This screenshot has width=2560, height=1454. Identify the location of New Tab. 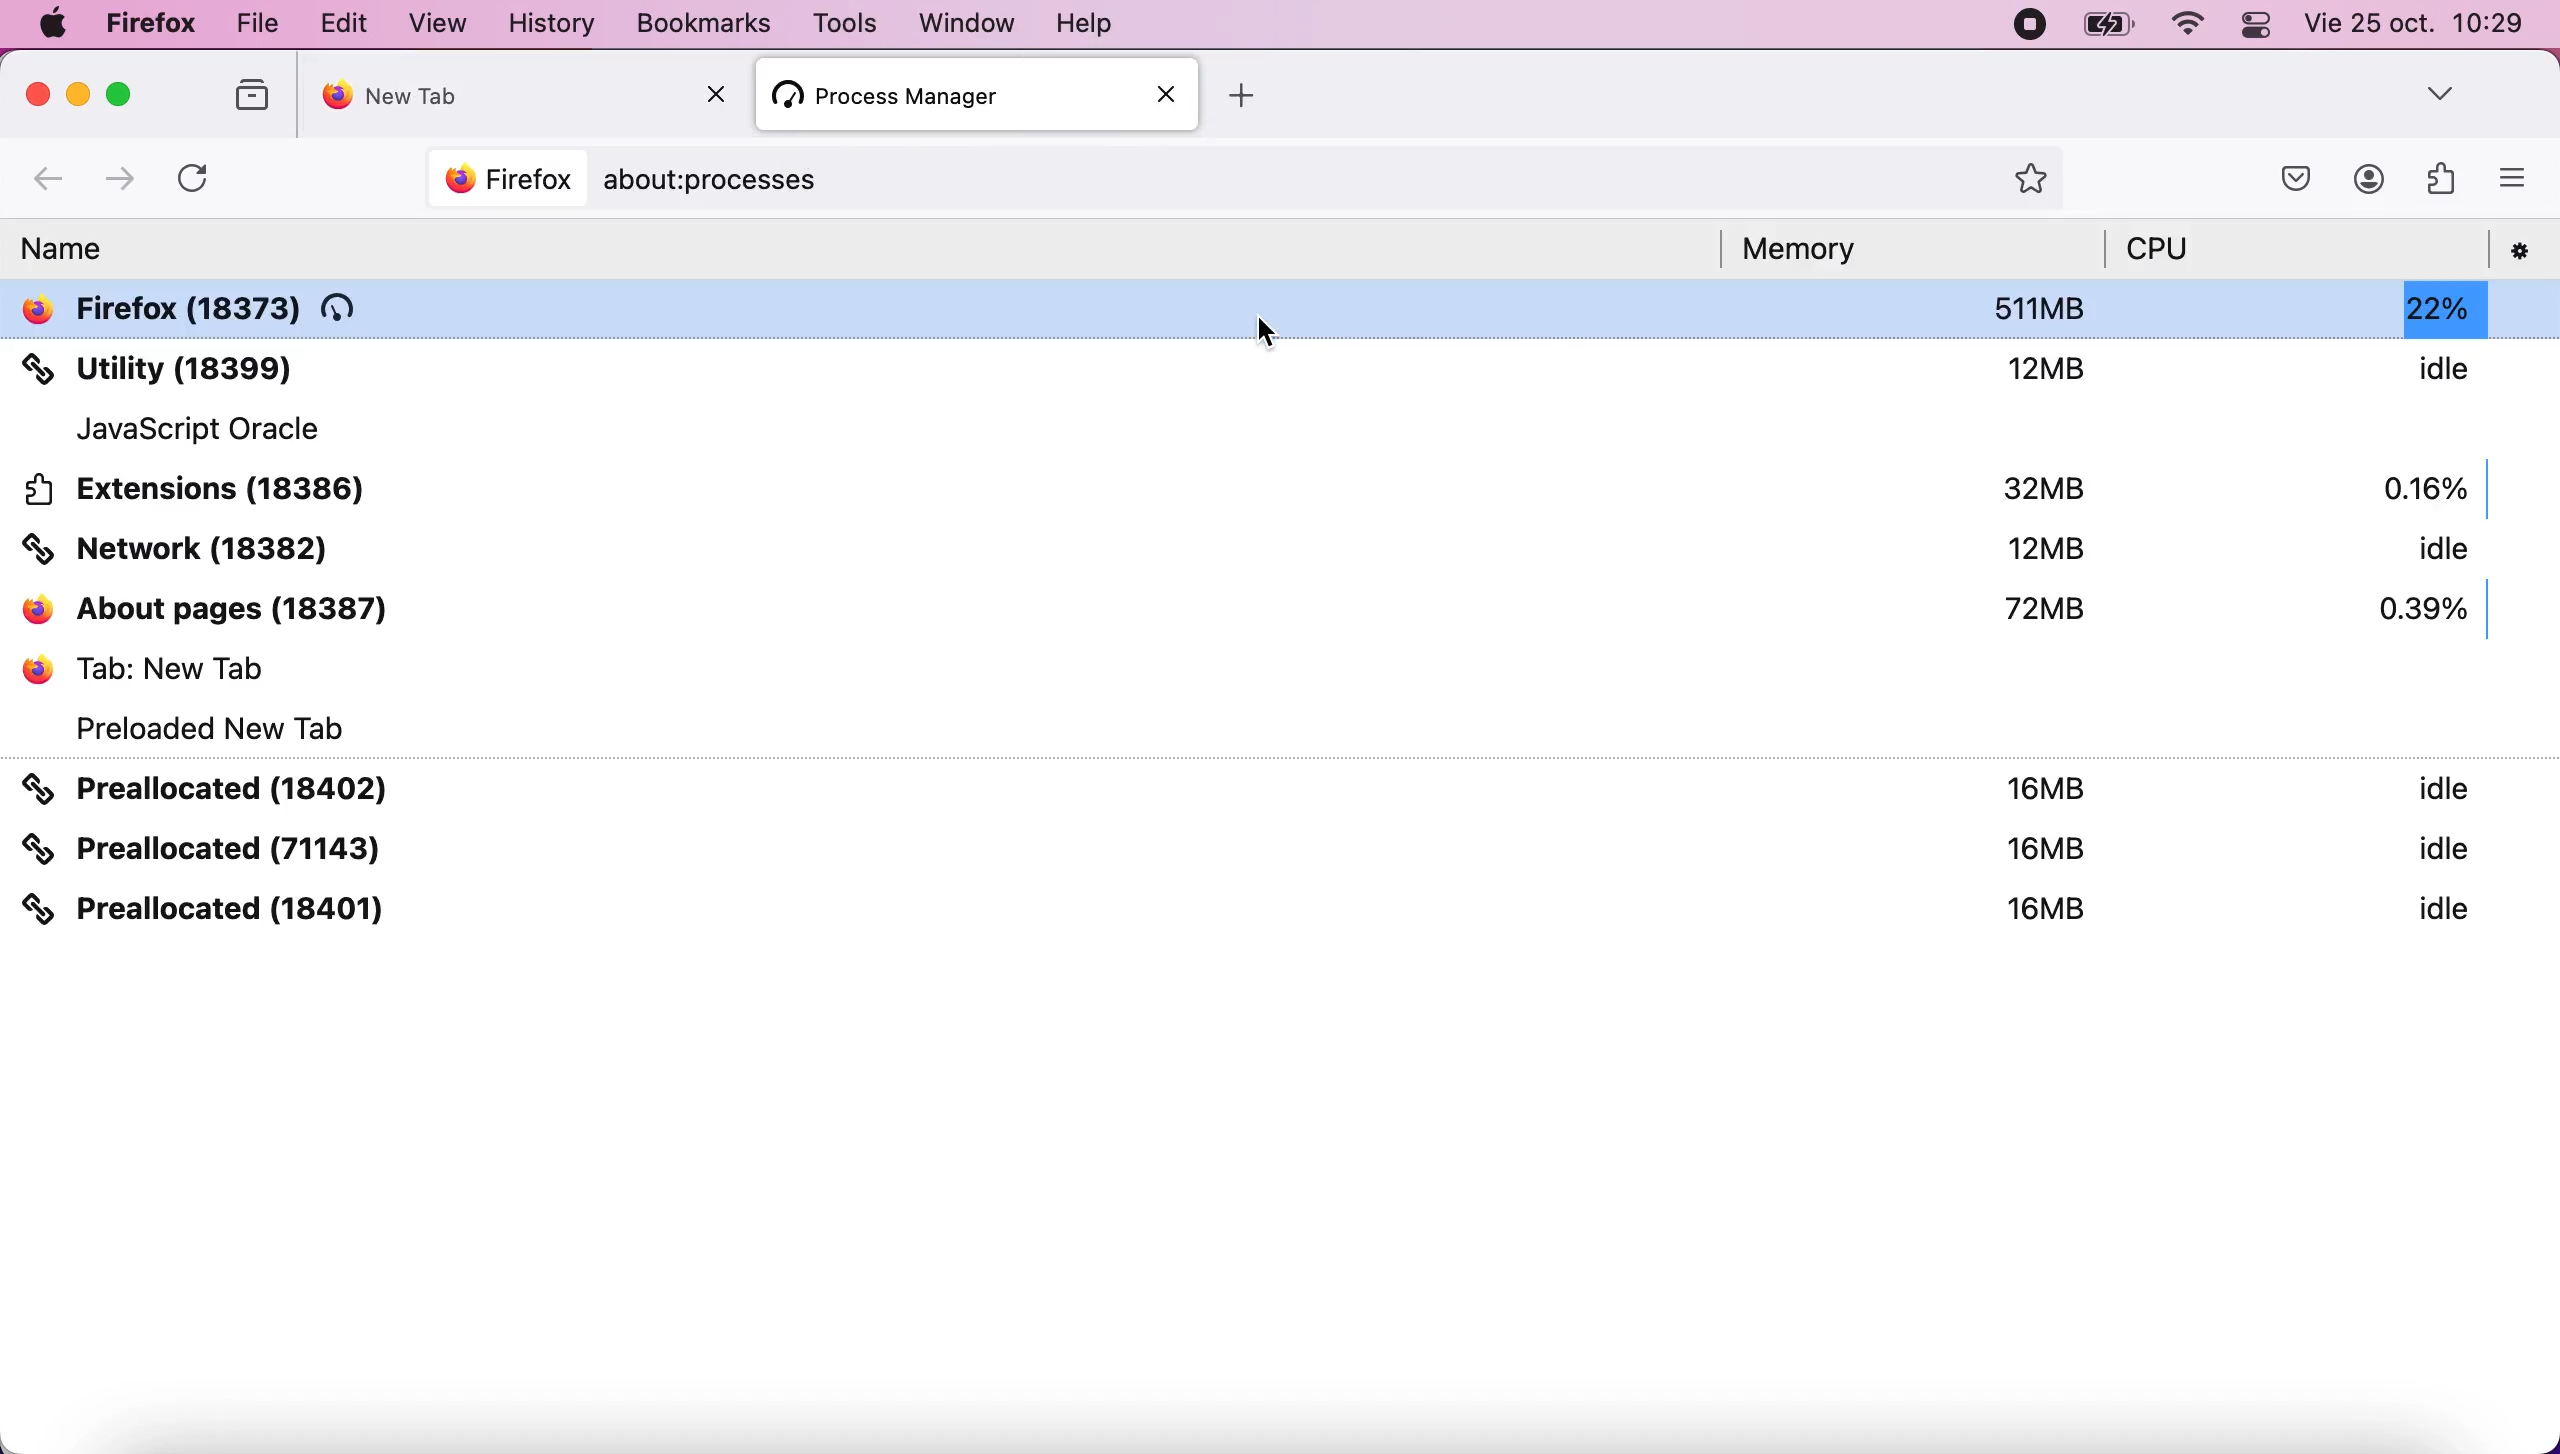
(524, 96).